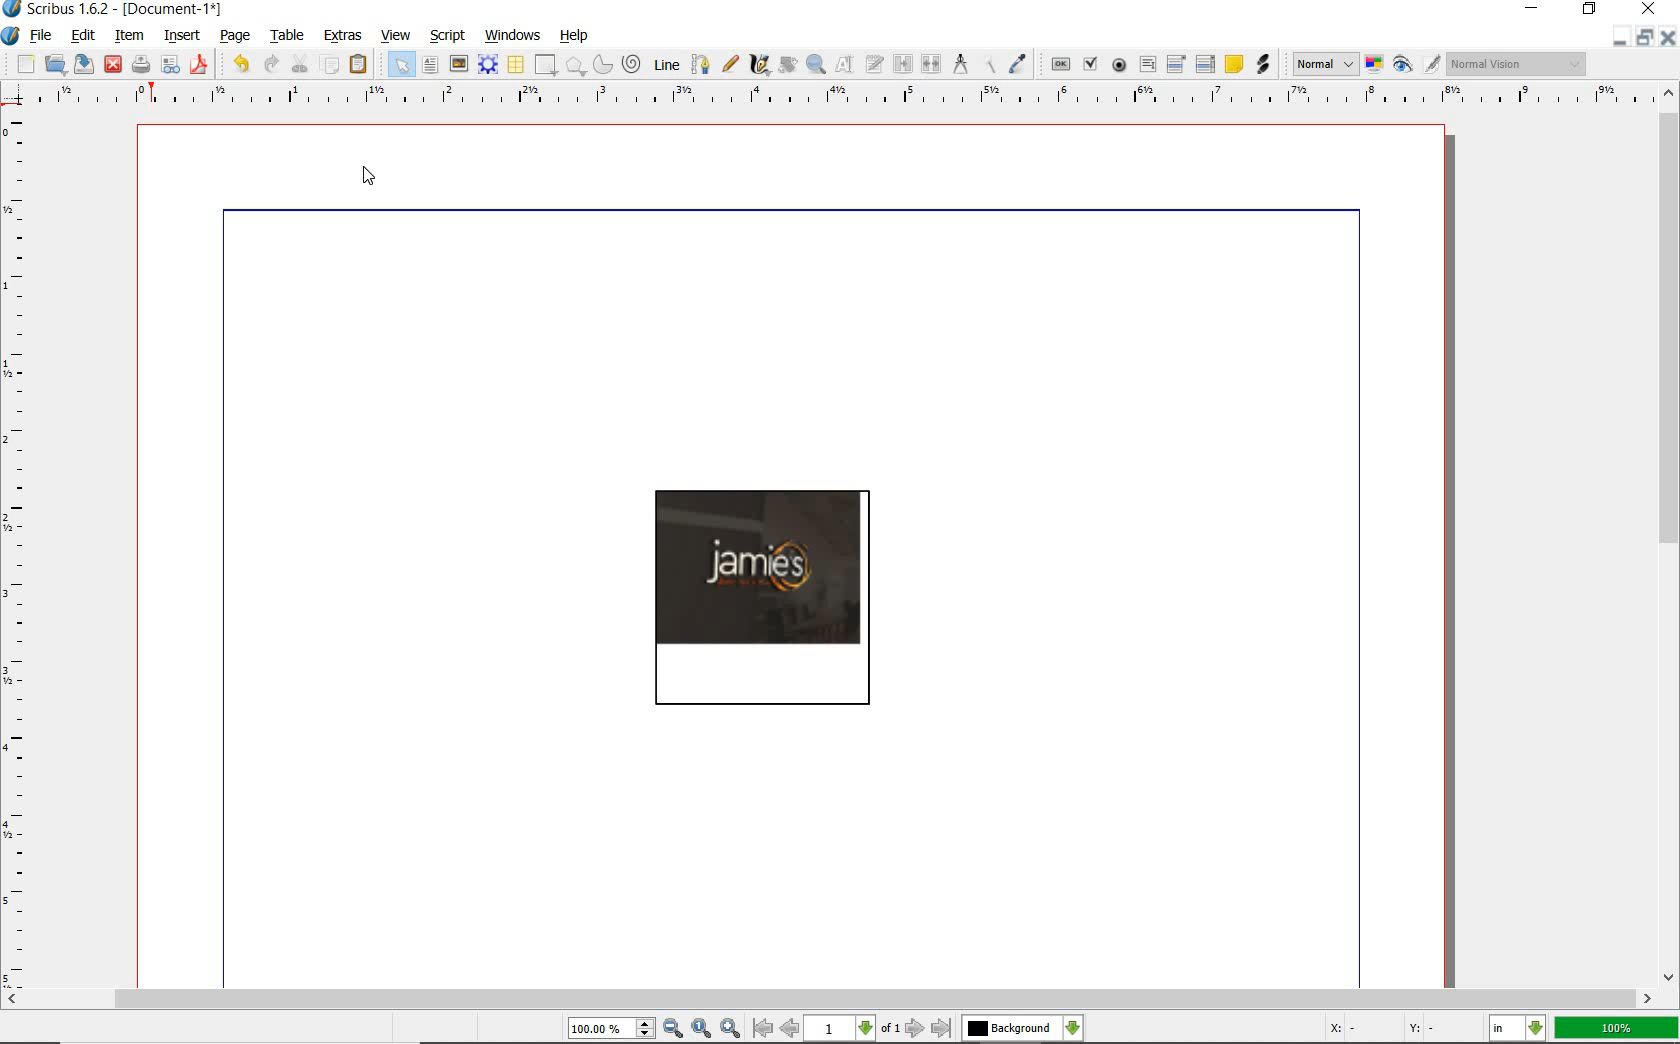  I want to click on zoom factor 100%, so click(1617, 1027).